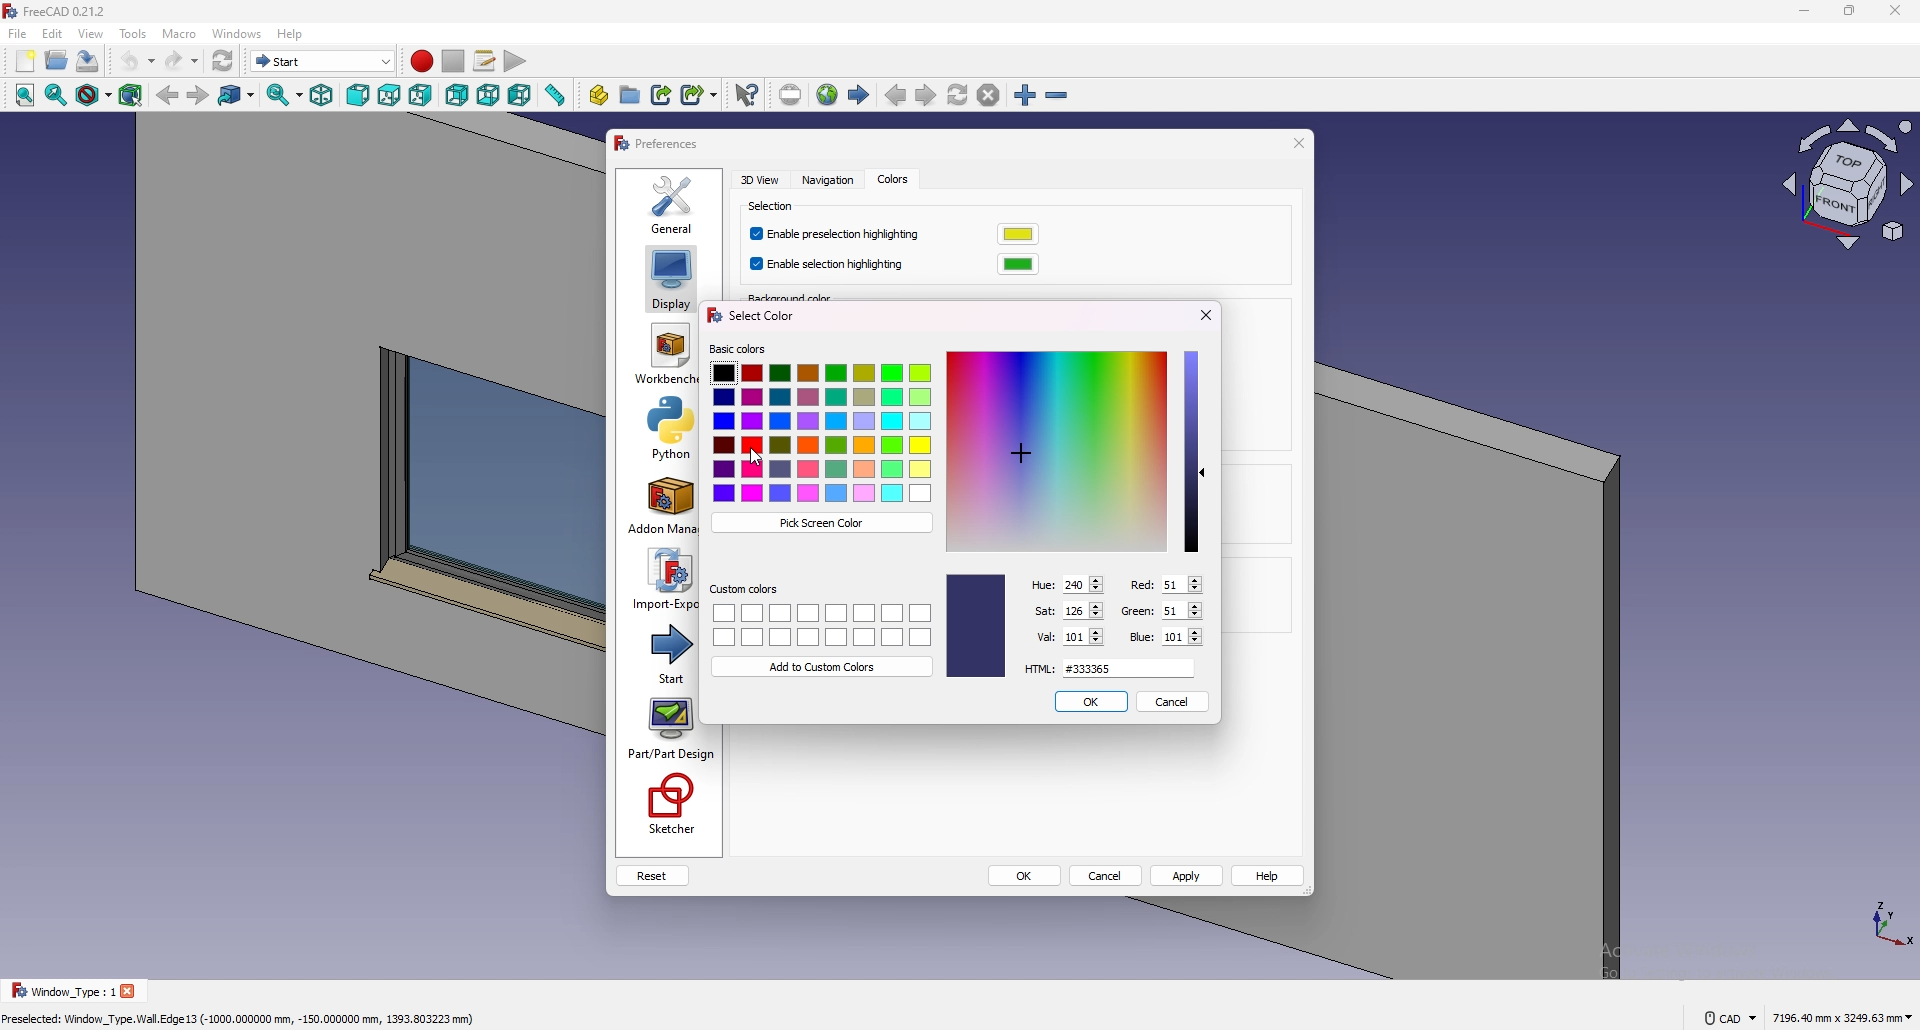 Image resolution: width=1920 pixels, height=1030 pixels. Describe the element at coordinates (24, 61) in the screenshot. I see `new` at that location.